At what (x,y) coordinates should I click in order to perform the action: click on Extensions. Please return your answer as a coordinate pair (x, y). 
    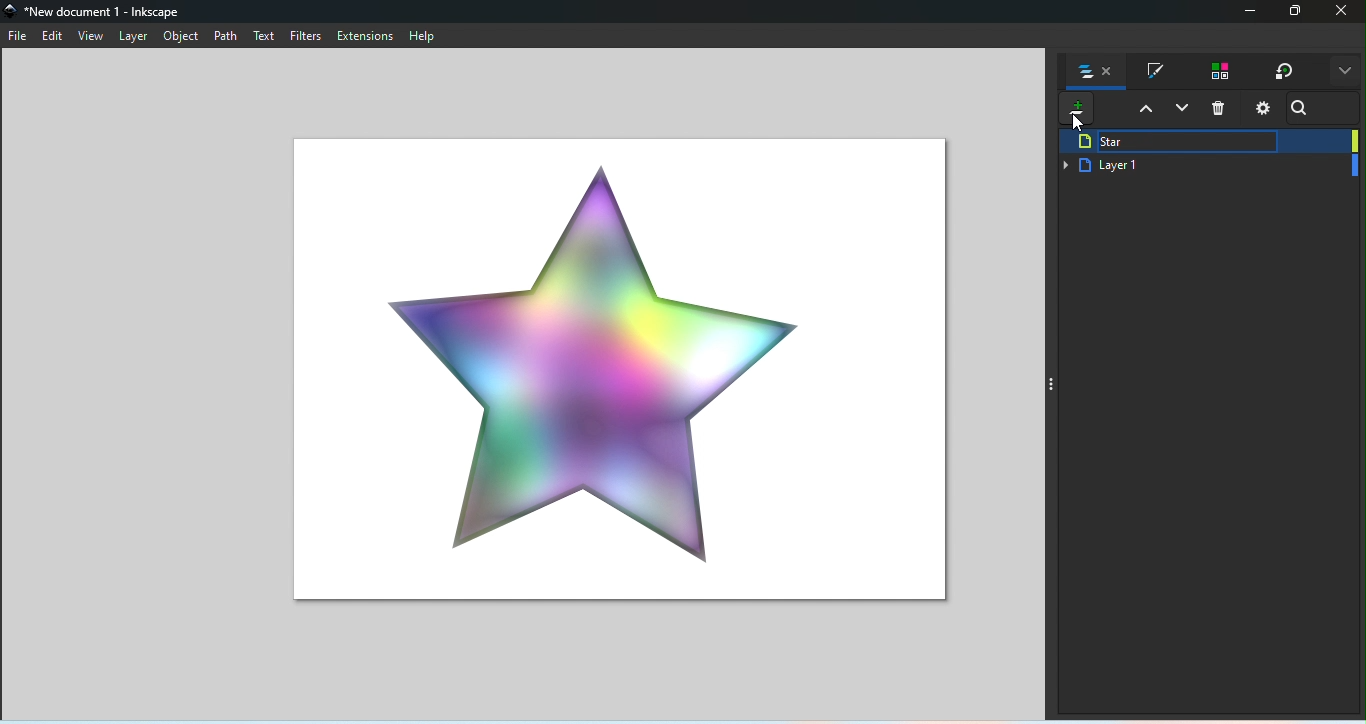
    Looking at the image, I should click on (369, 37).